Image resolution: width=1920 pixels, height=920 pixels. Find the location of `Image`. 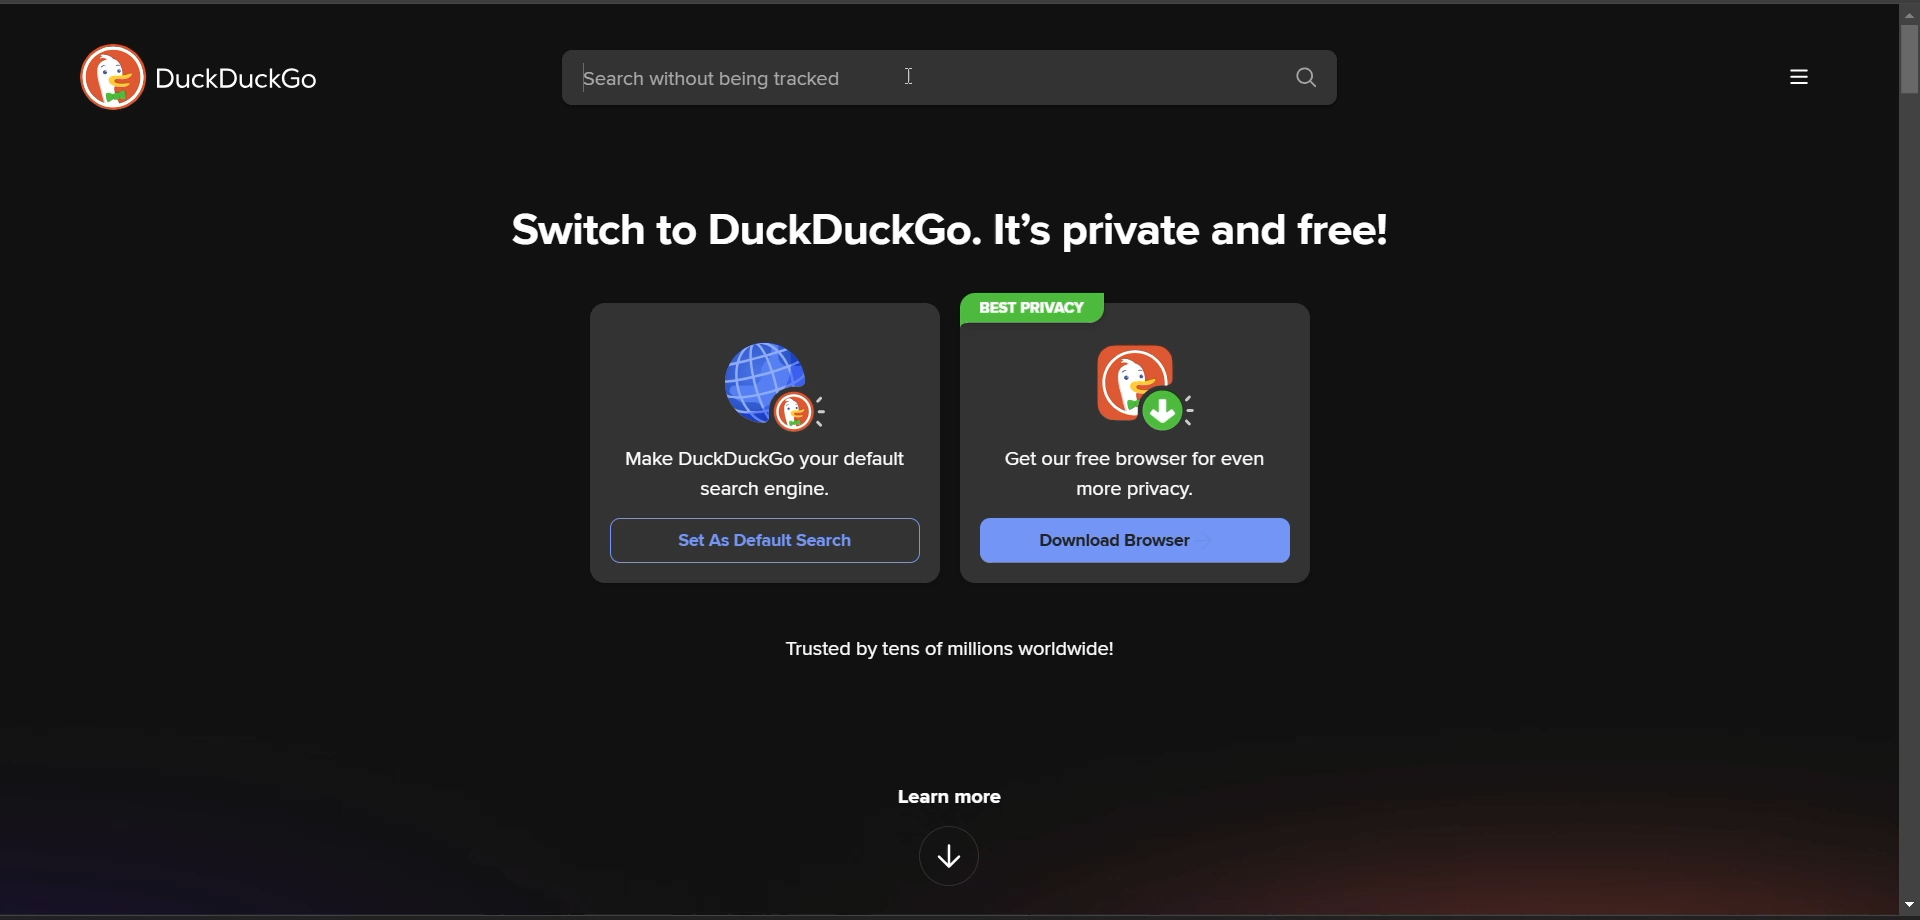

Image is located at coordinates (774, 388).